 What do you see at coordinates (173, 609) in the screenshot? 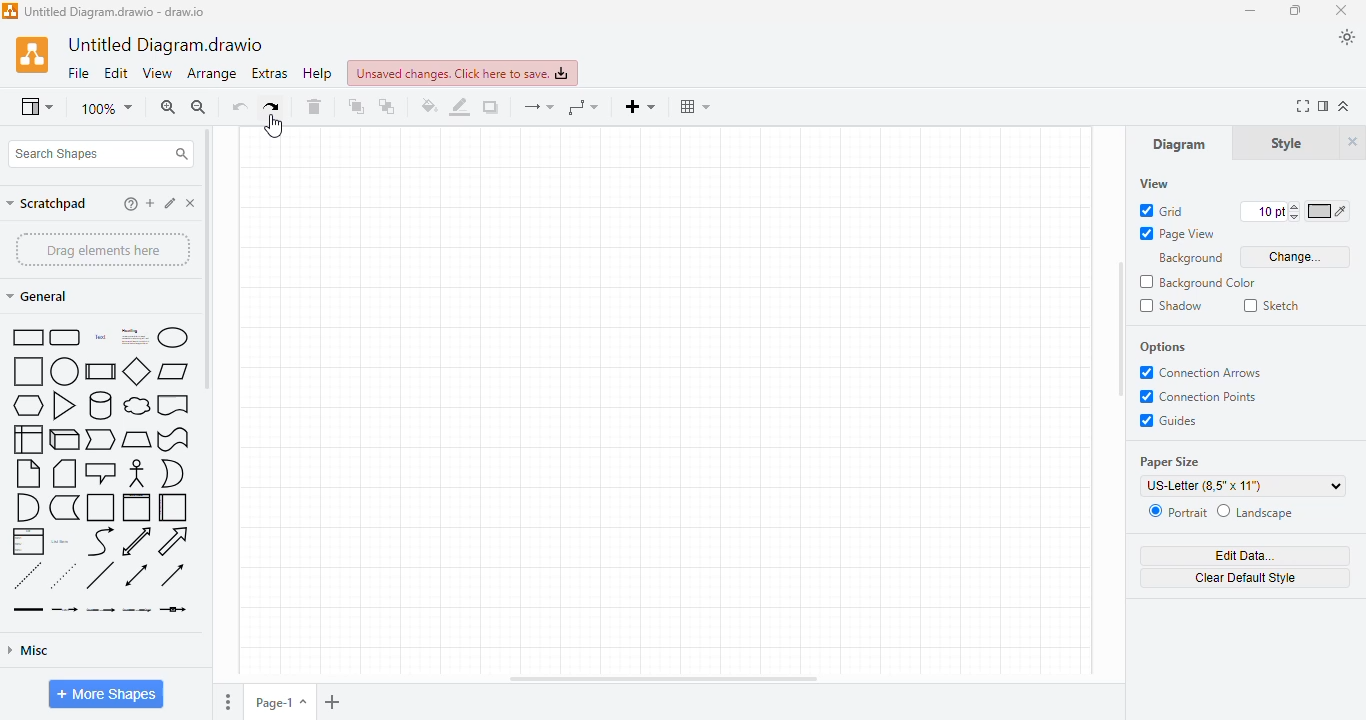
I see `connector with symbol` at bounding box center [173, 609].